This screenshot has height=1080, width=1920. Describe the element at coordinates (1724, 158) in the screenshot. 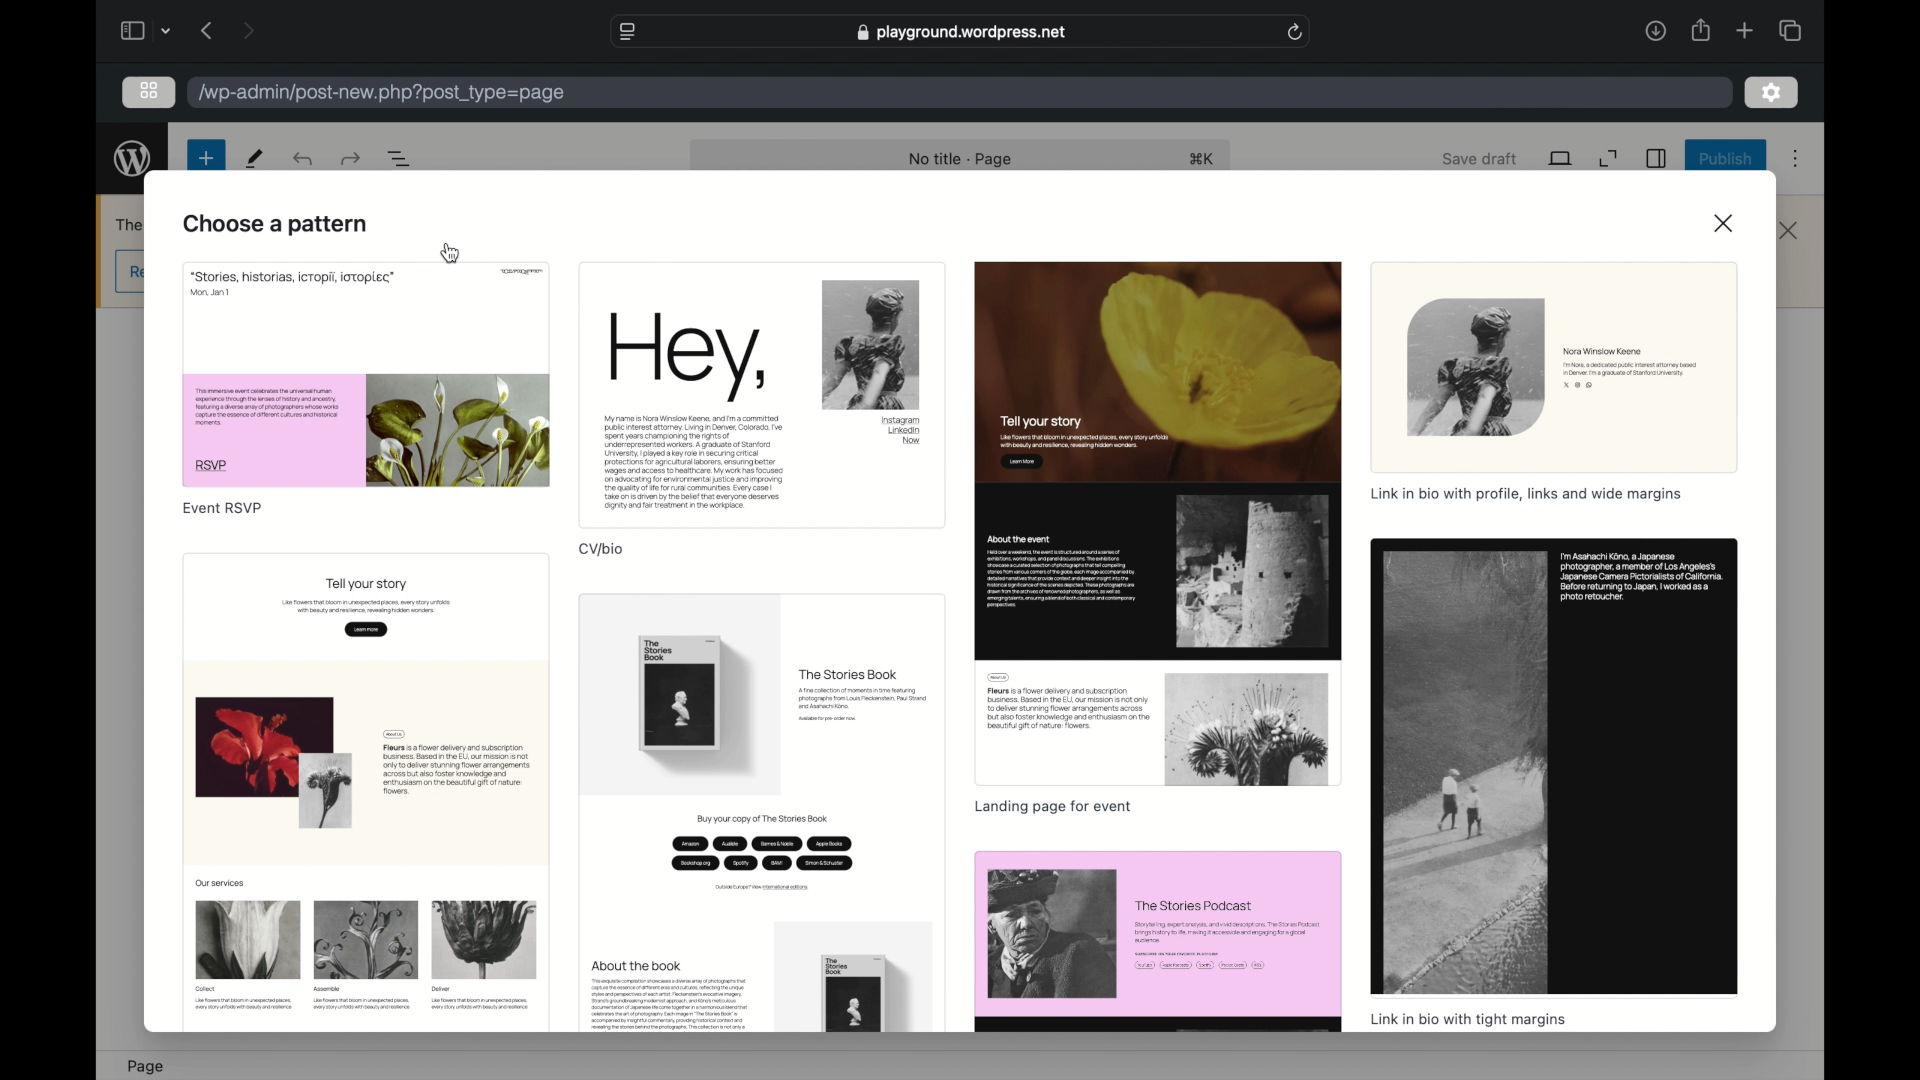

I see `publish` at that location.